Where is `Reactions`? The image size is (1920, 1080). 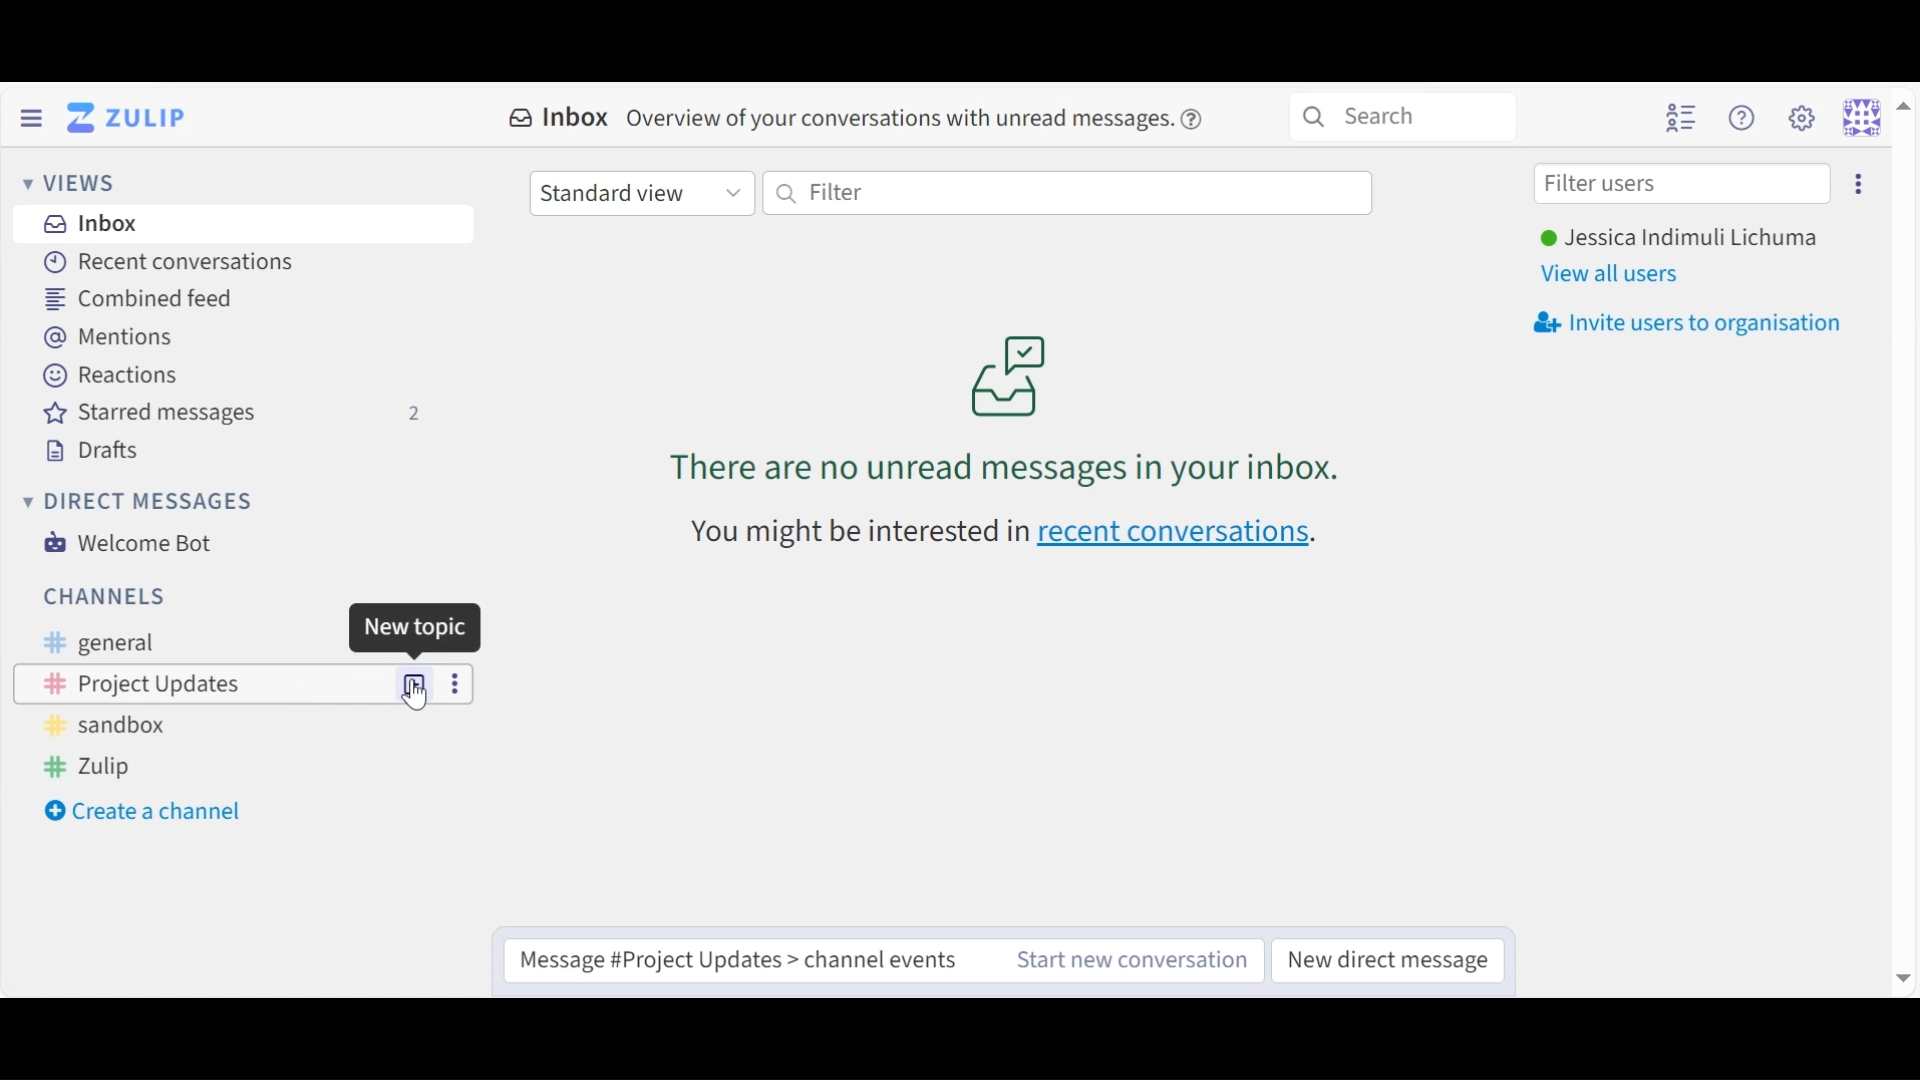
Reactions is located at coordinates (110, 373).